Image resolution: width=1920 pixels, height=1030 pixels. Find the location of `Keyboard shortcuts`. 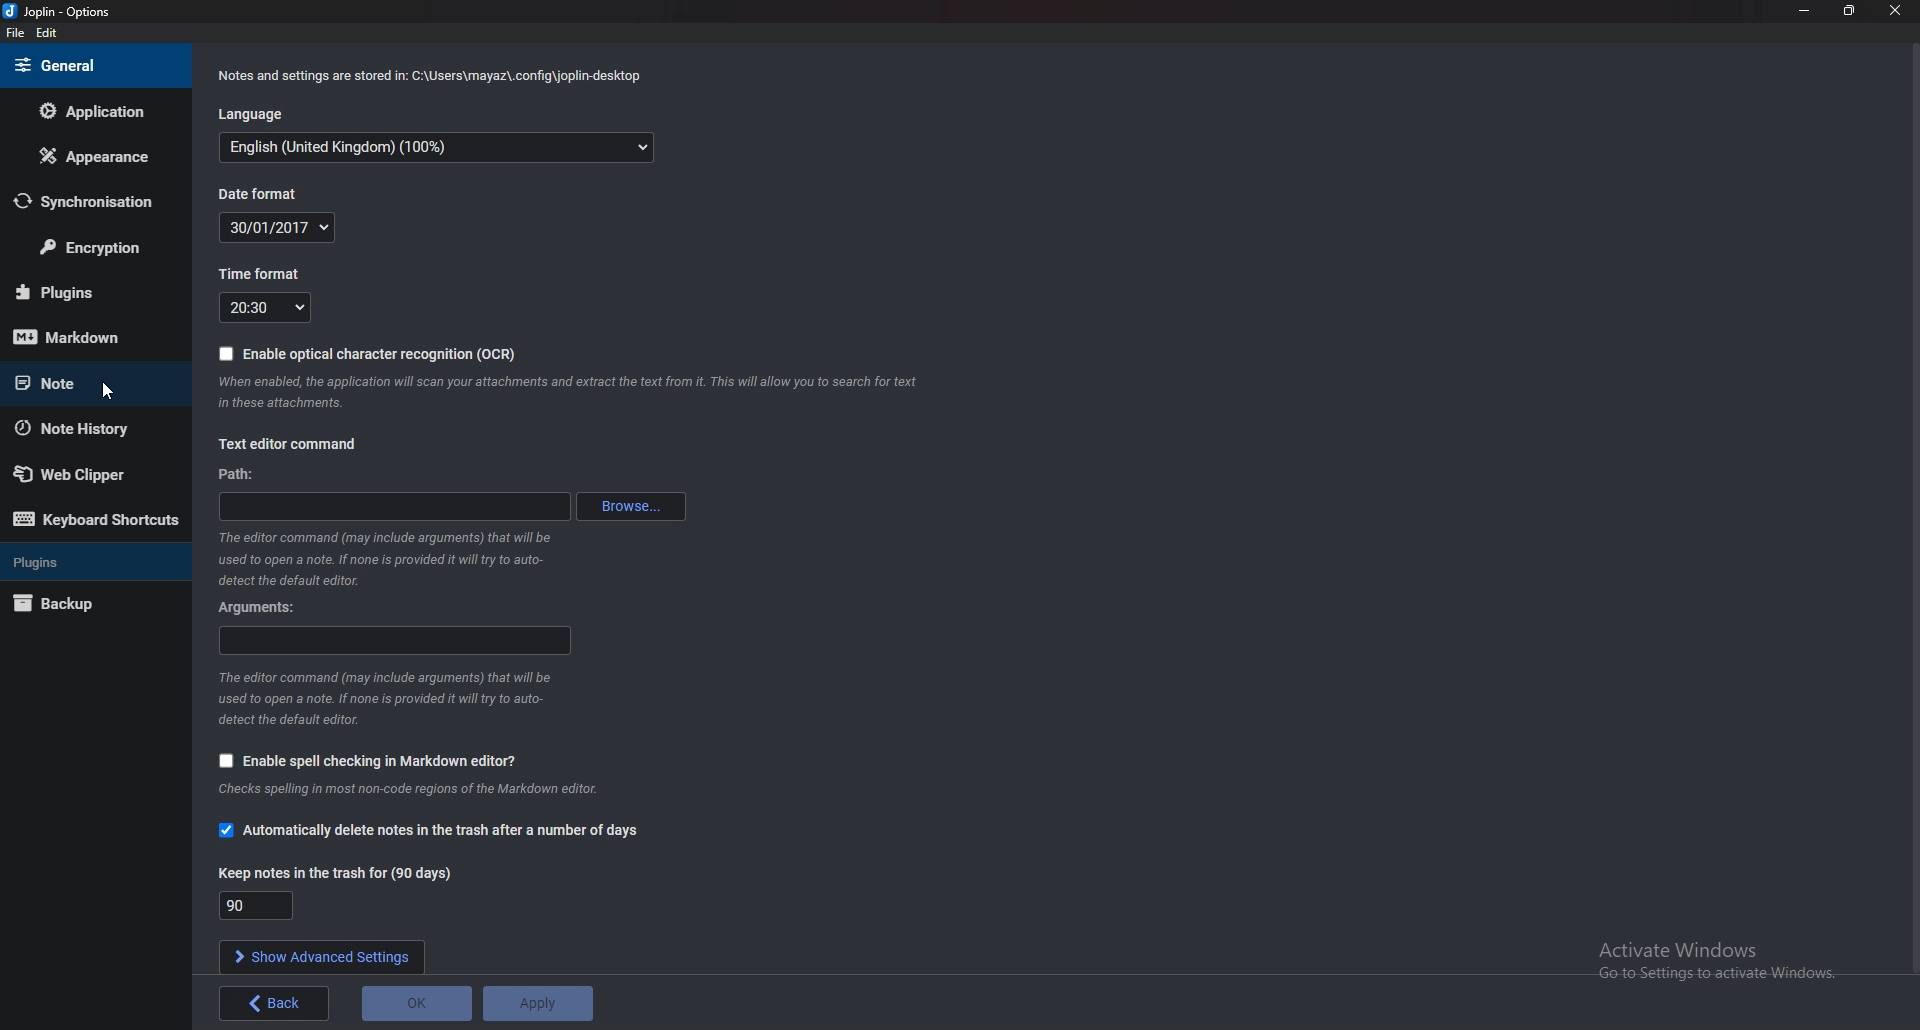

Keyboard shortcuts is located at coordinates (97, 519).